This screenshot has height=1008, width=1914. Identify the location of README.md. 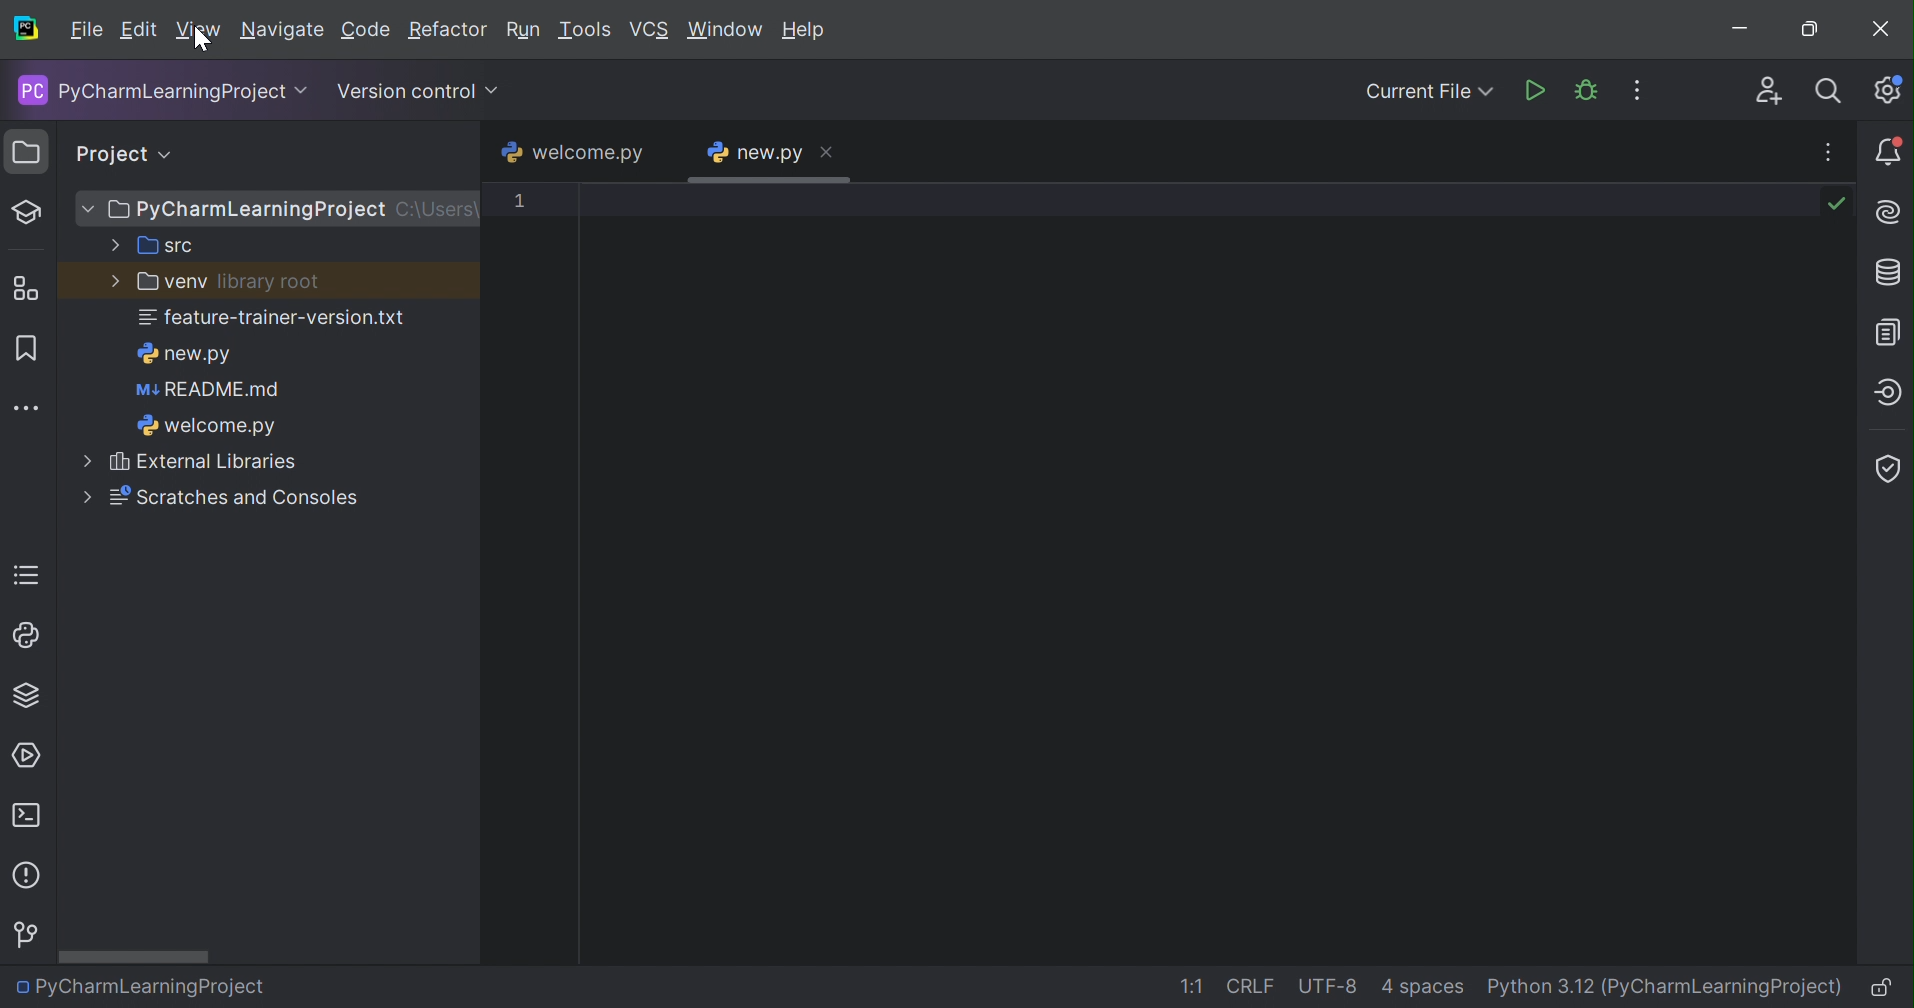
(208, 392).